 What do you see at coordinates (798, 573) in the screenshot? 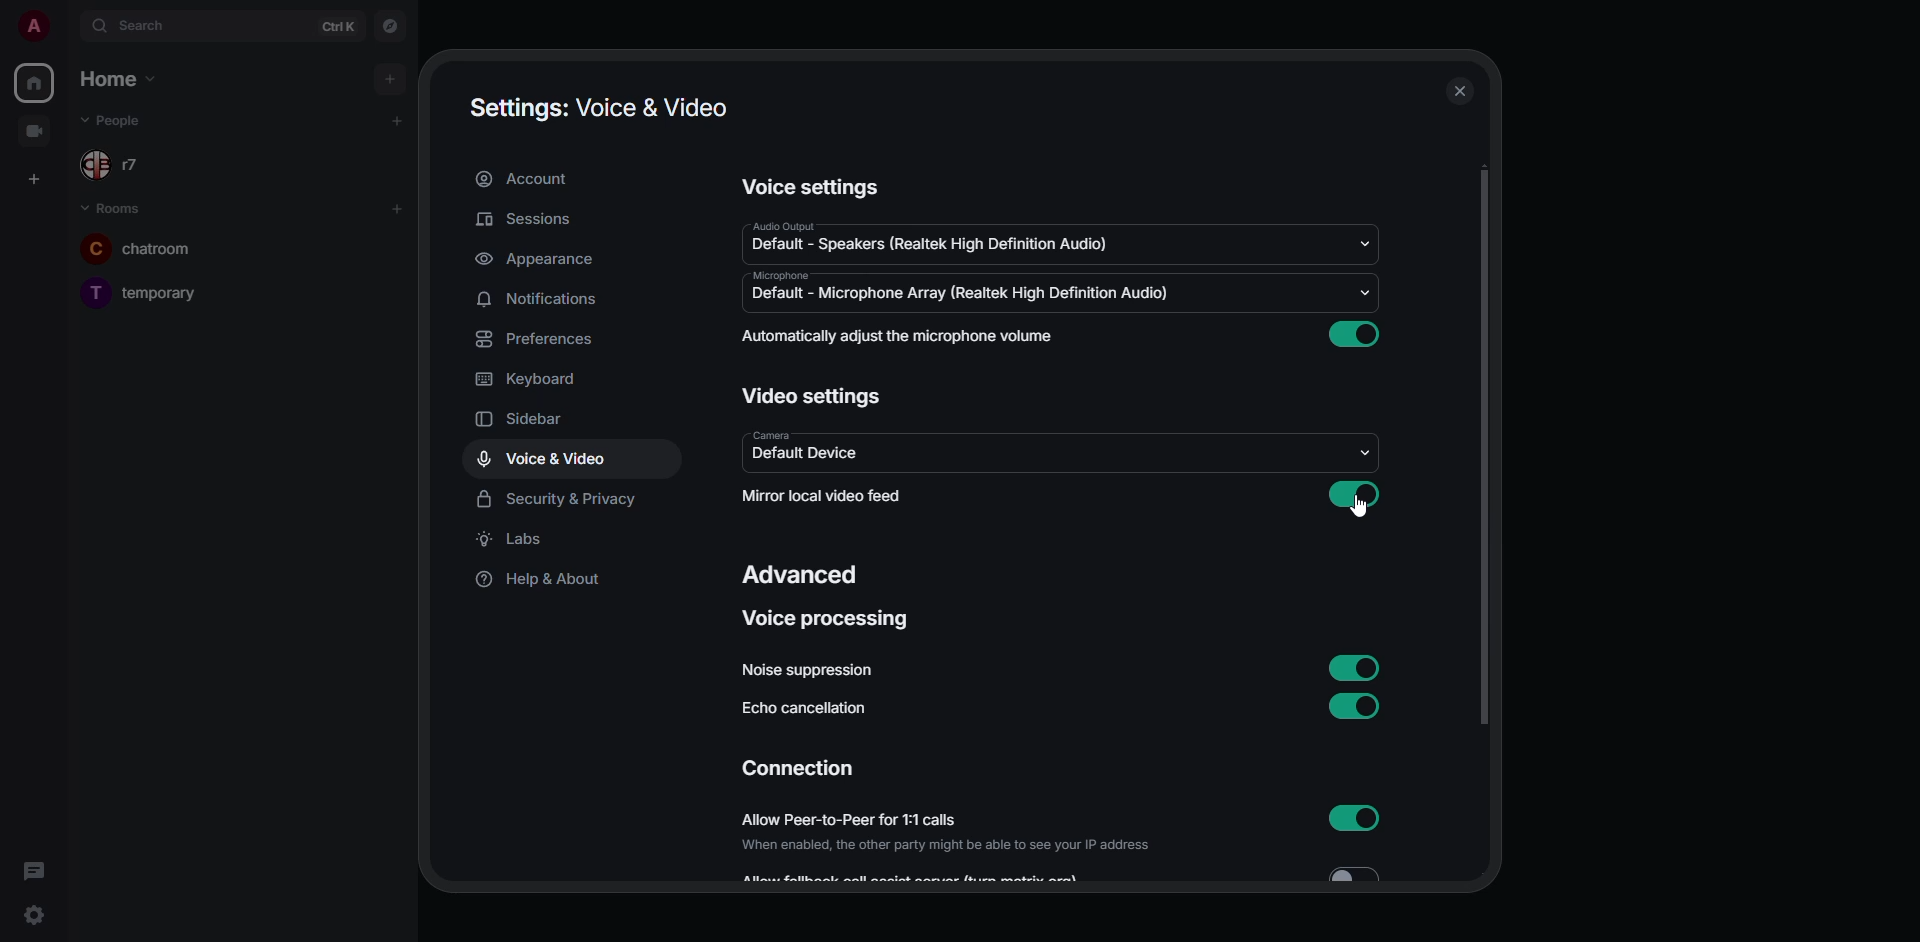
I see `advanced` at bounding box center [798, 573].